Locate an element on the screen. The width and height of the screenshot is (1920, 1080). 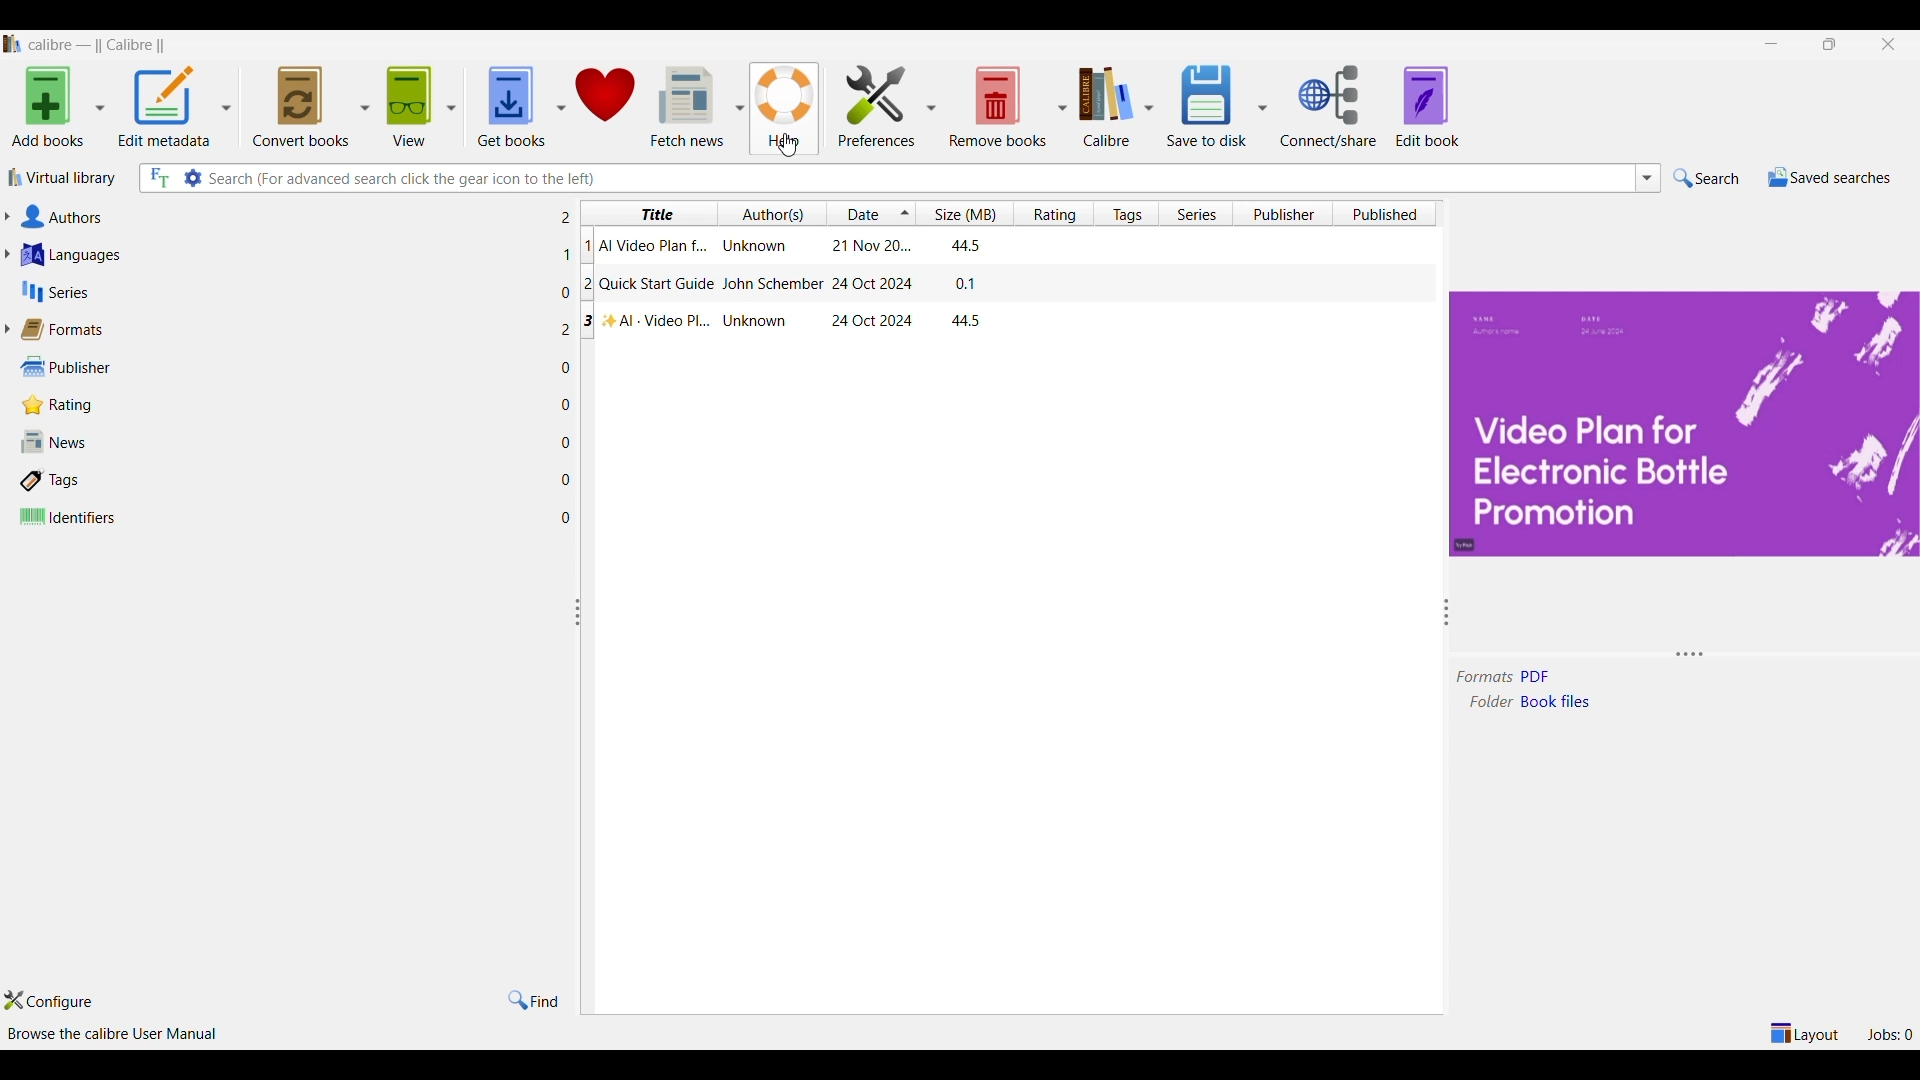
Change width of panels attached to each is located at coordinates (1443, 610).